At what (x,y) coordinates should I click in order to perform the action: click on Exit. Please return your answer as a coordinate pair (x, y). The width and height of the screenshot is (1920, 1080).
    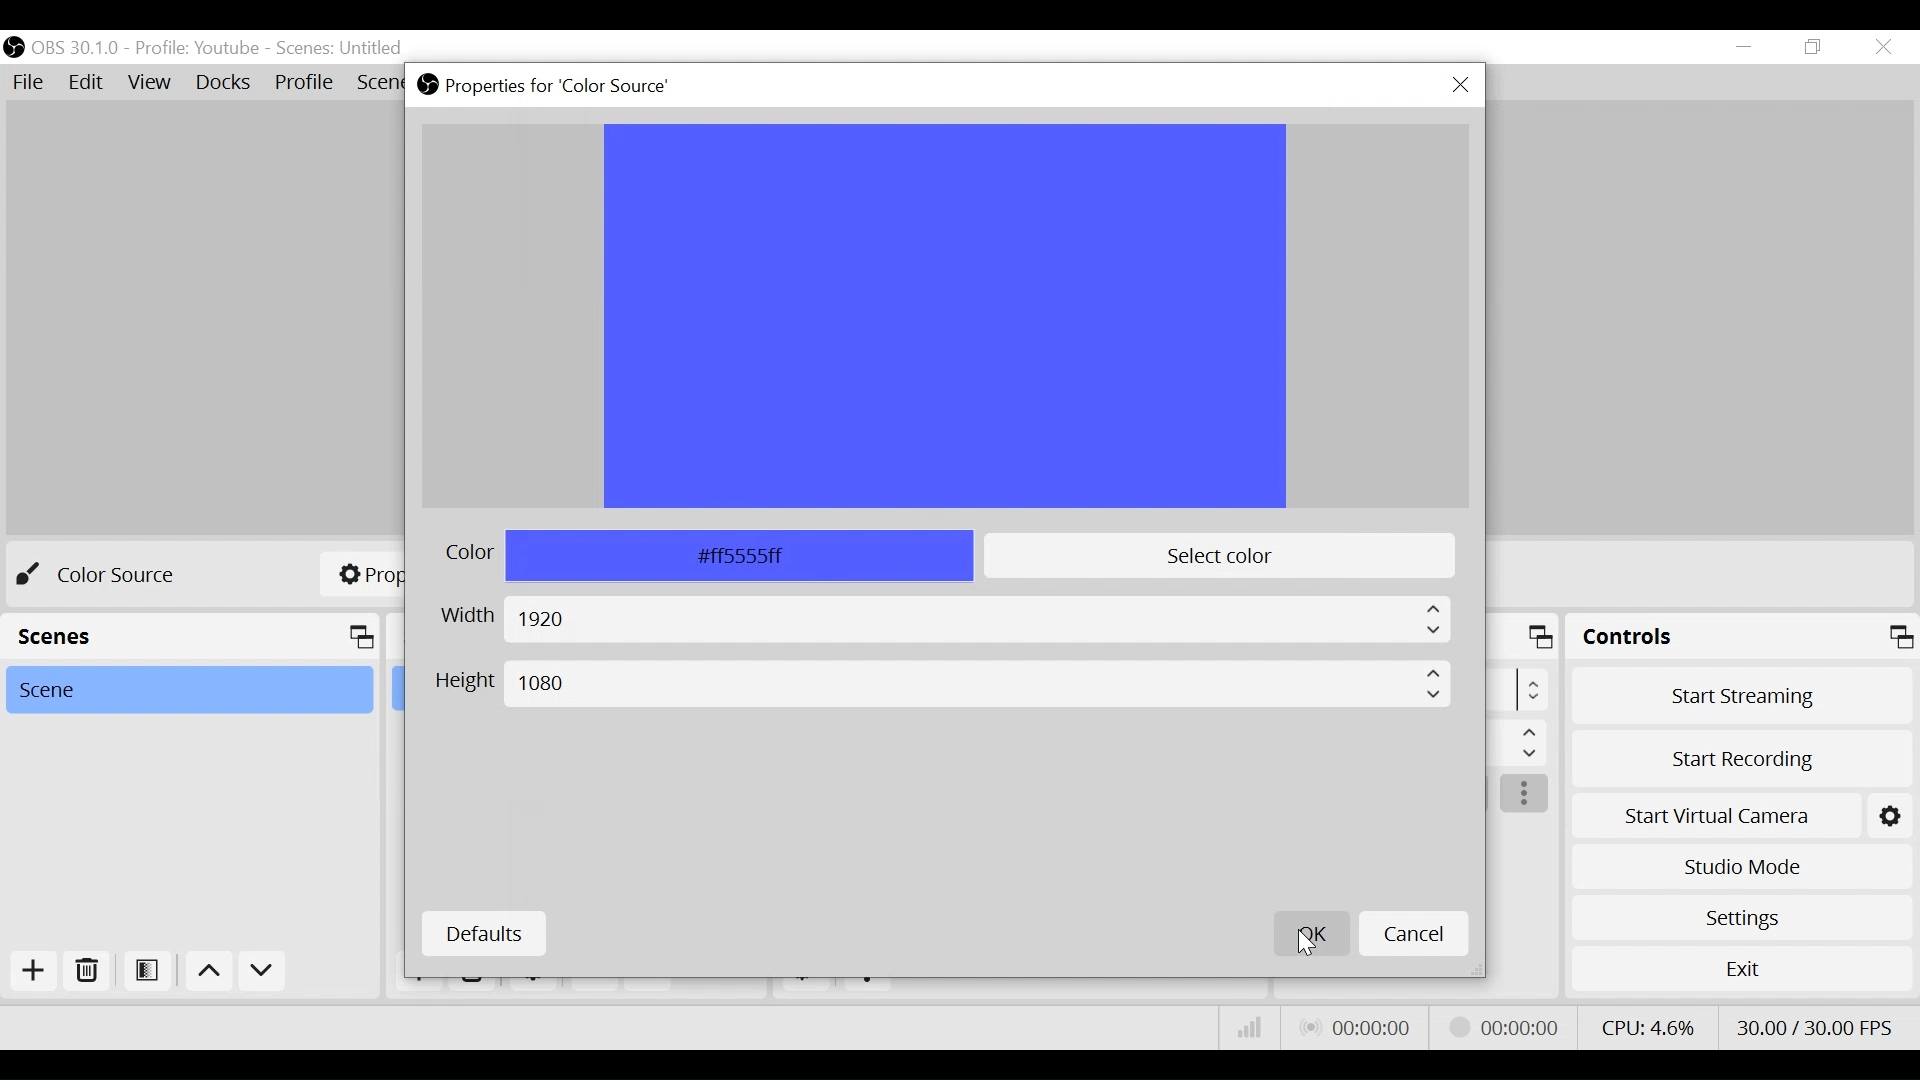
    Looking at the image, I should click on (1742, 974).